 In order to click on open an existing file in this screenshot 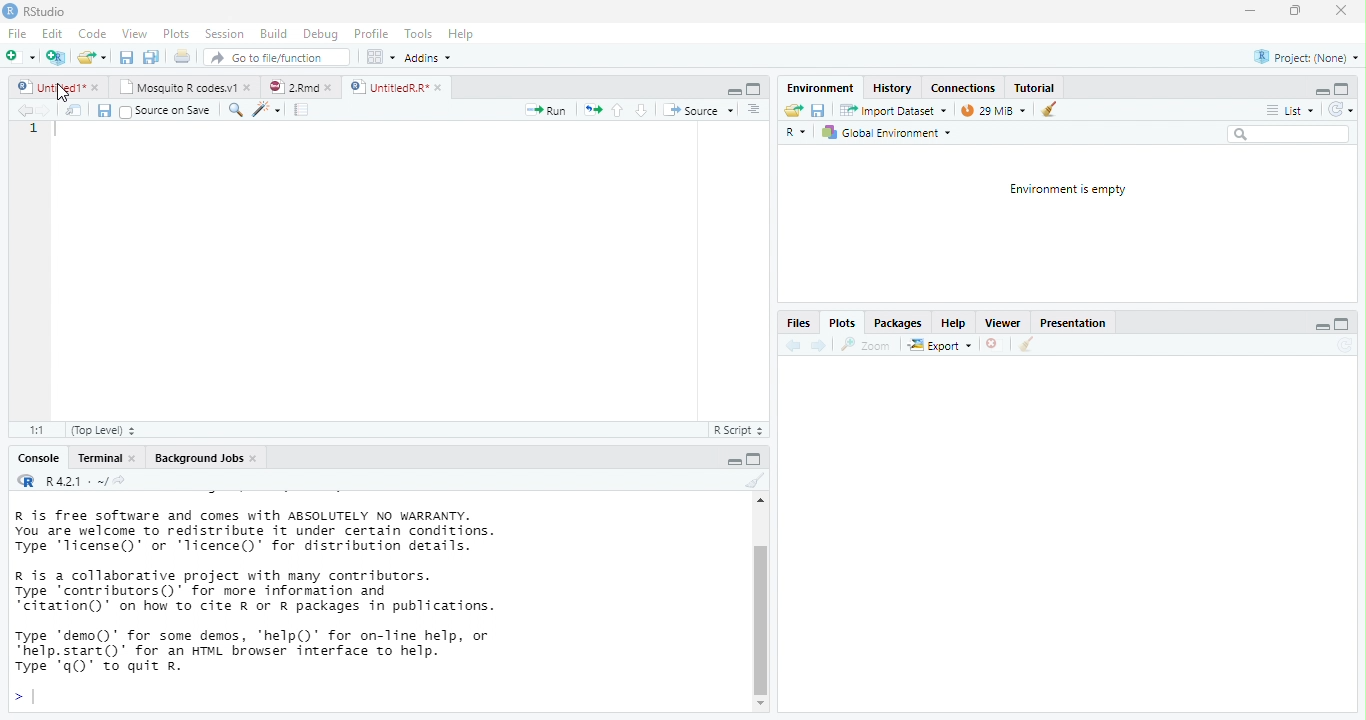, I will do `click(92, 58)`.